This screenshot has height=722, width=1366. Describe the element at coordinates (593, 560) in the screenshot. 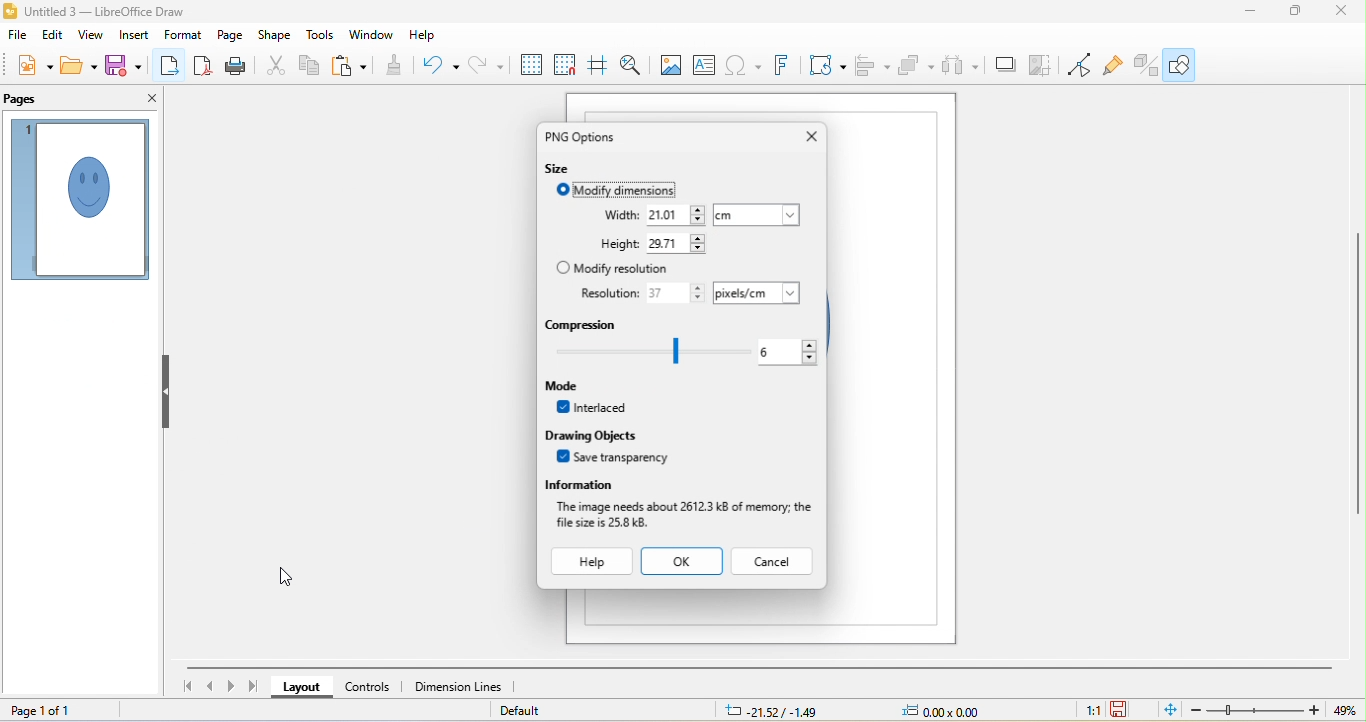

I see `help` at that location.